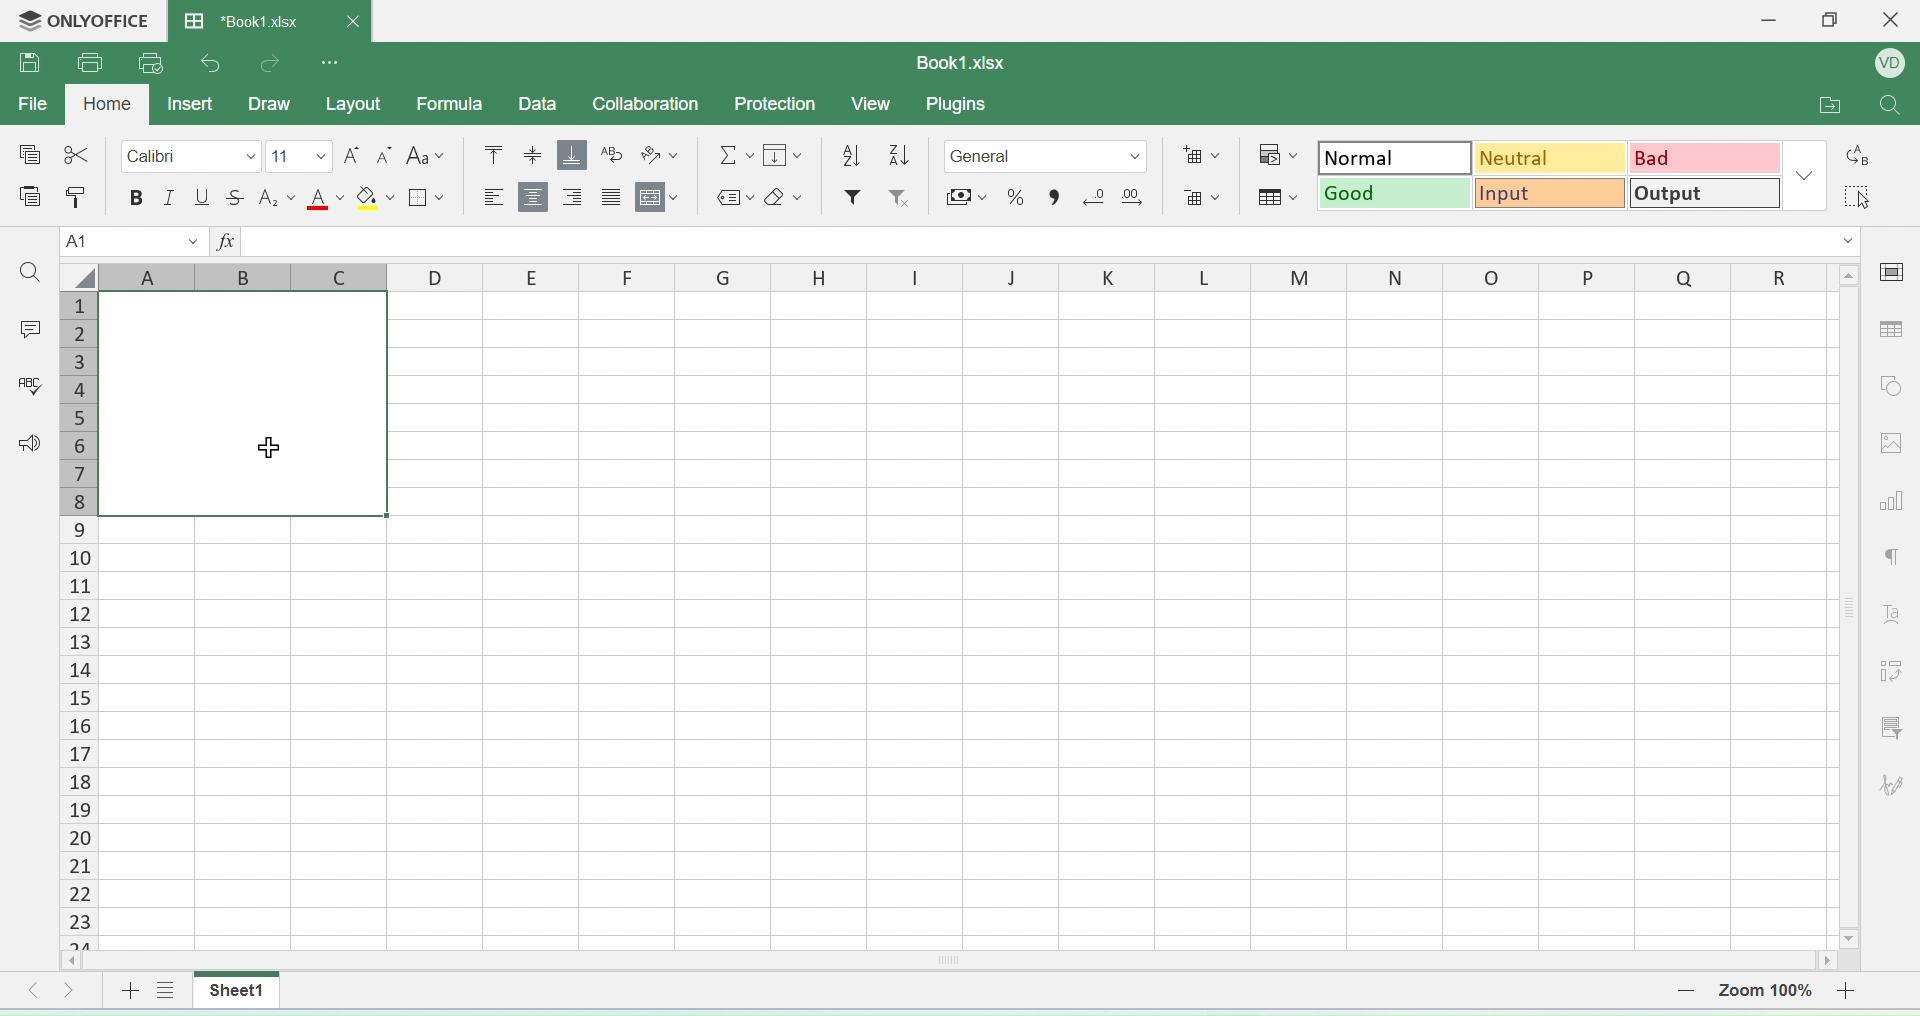  What do you see at coordinates (1885, 109) in the screenshot?
I see `search` at bounding box center [1885, 109].